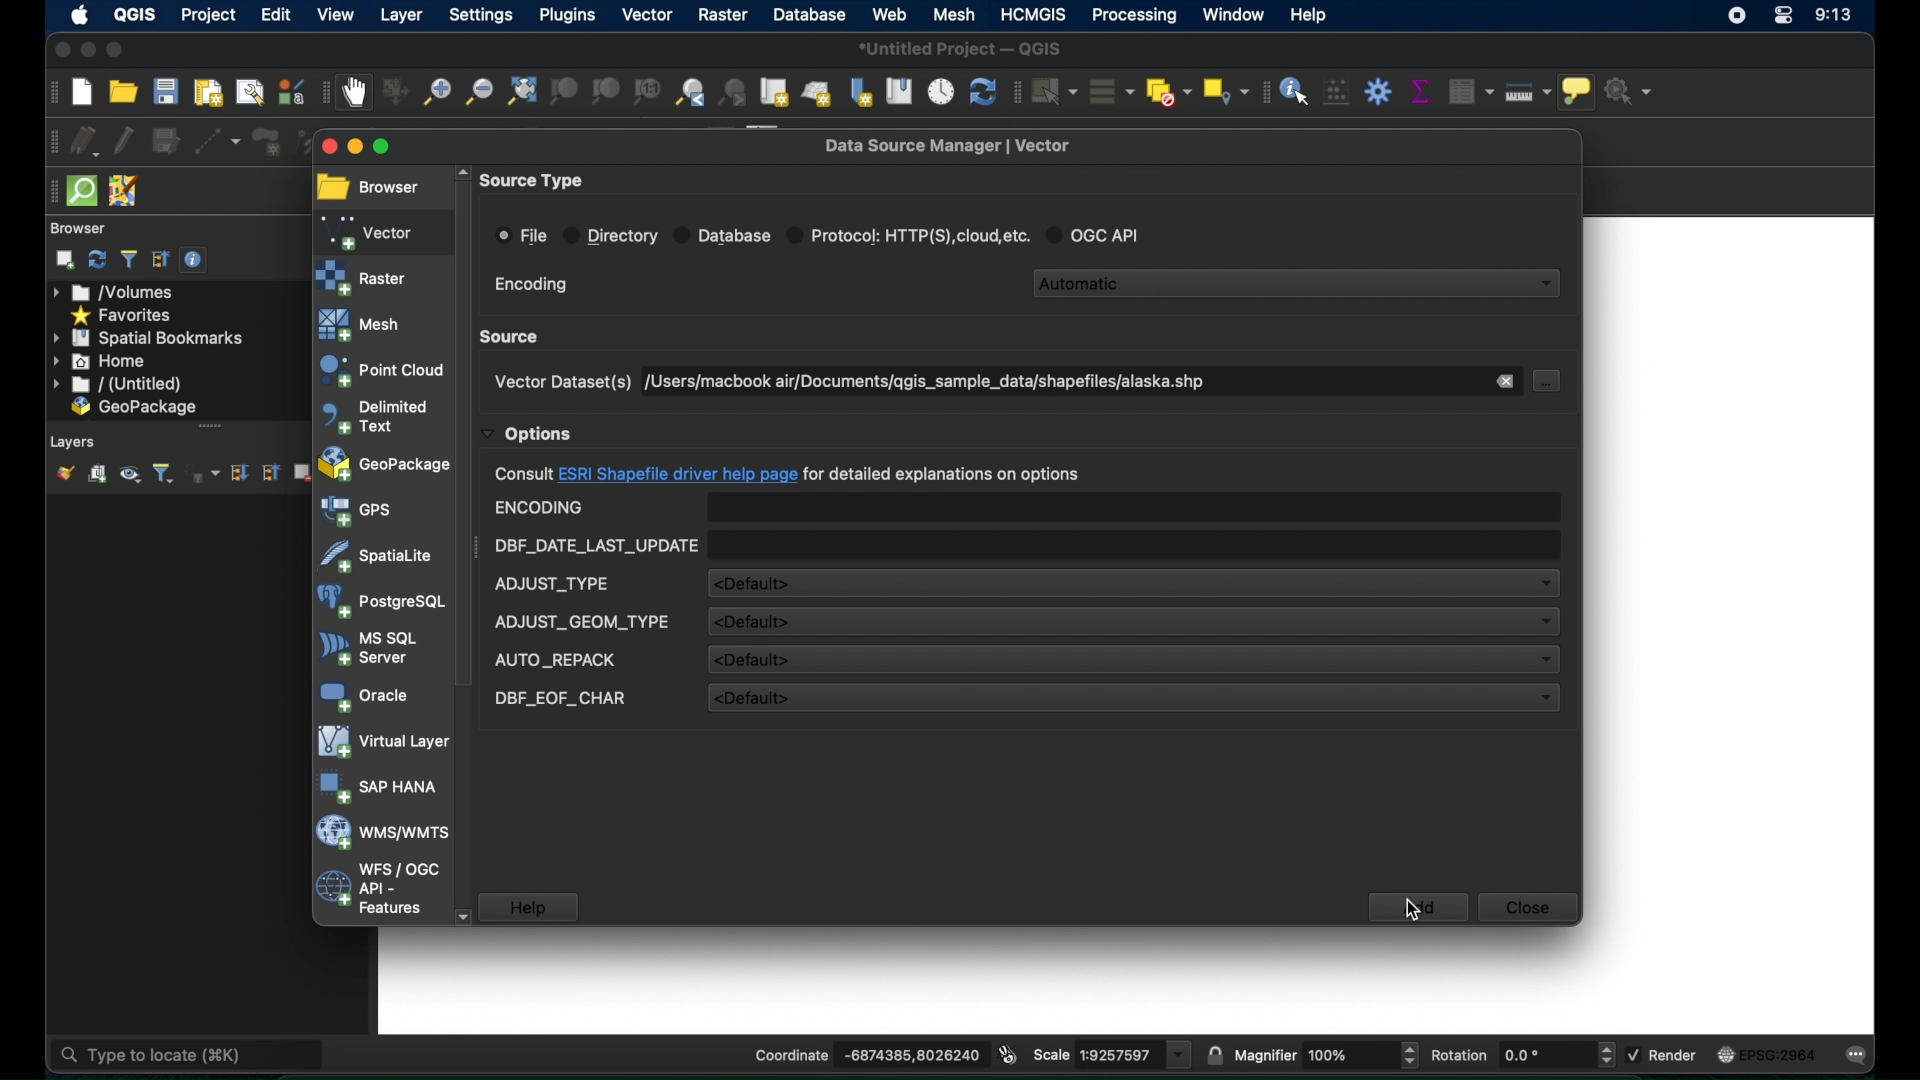 This screenshot has width=1920, height=1080. I want to click on mesh, so click(362, 324).